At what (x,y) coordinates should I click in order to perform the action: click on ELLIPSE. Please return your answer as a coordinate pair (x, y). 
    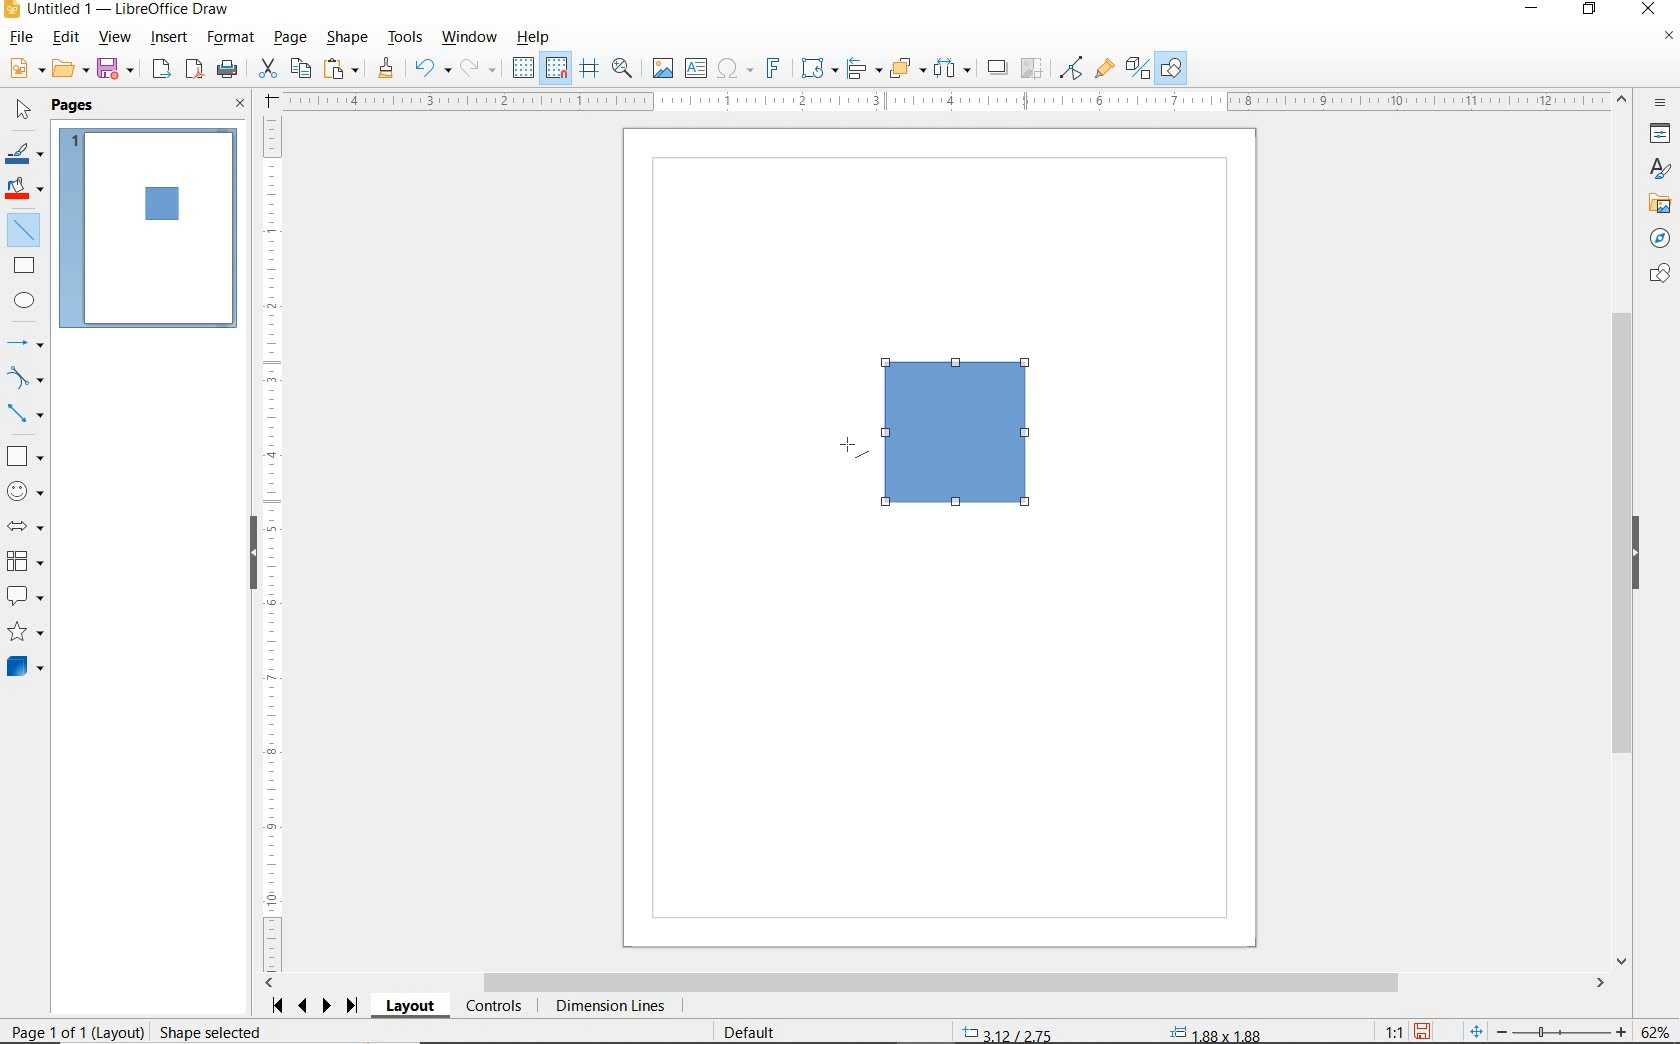
    Looking at the image, I should click on (26, 300).